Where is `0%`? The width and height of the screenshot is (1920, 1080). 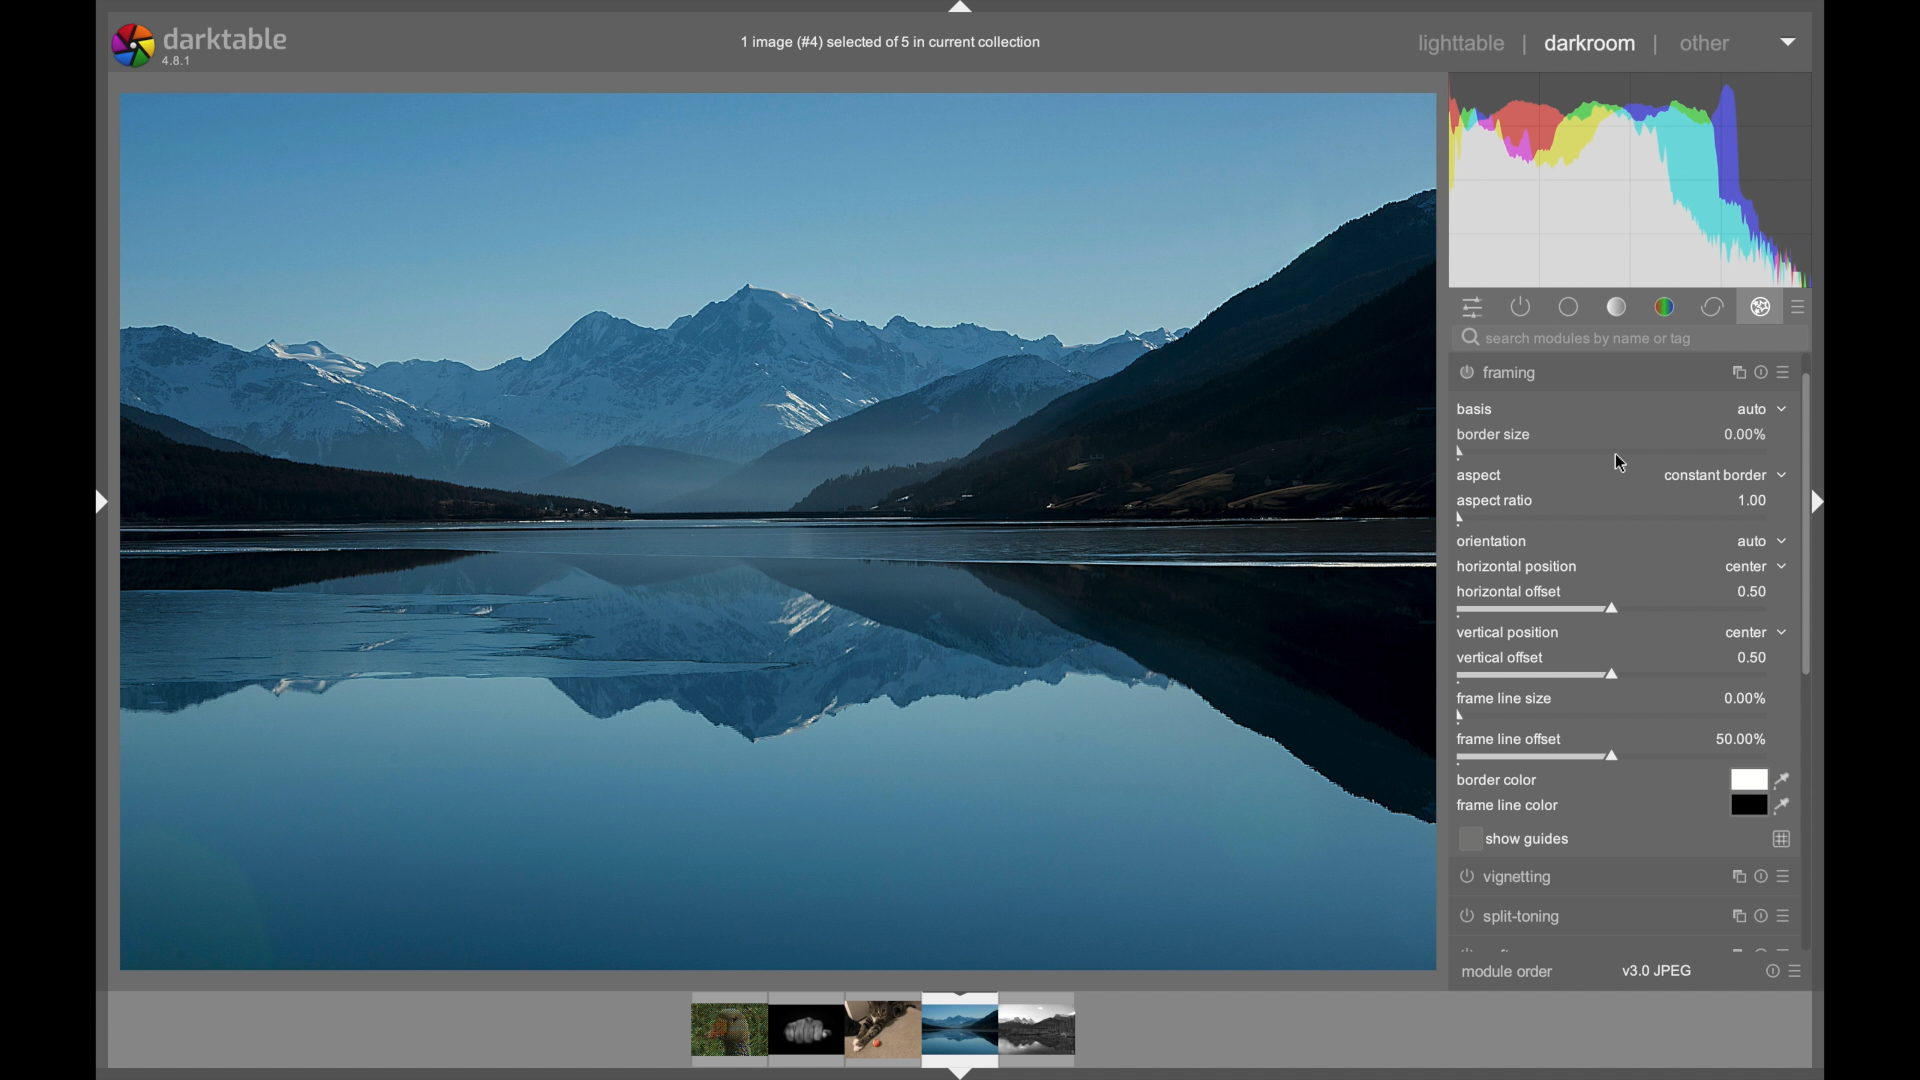 0% is located at coordinates (1746, 435).